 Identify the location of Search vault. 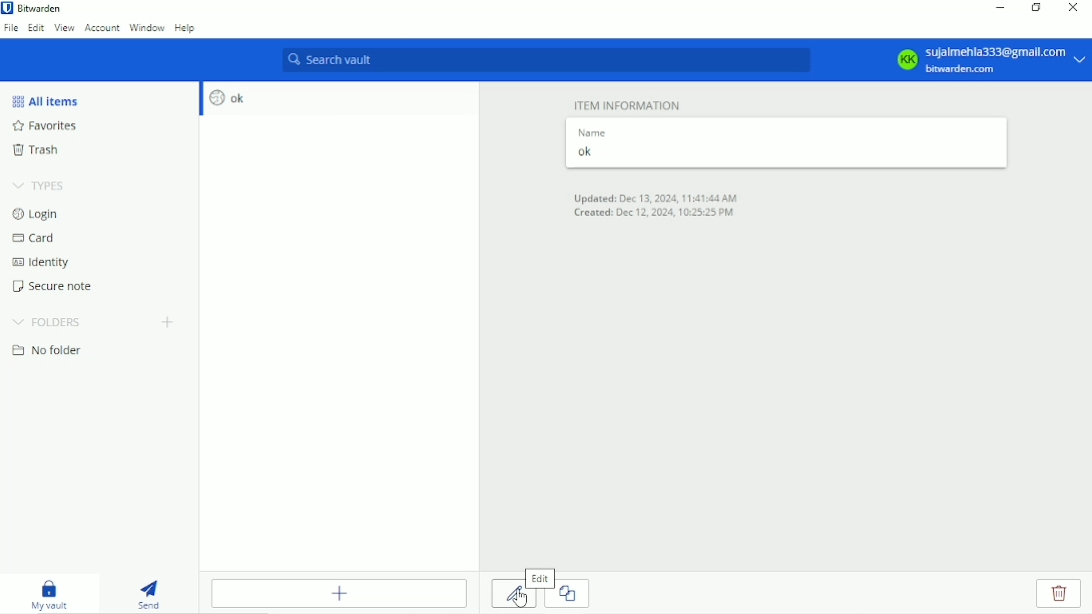
(544, 59).